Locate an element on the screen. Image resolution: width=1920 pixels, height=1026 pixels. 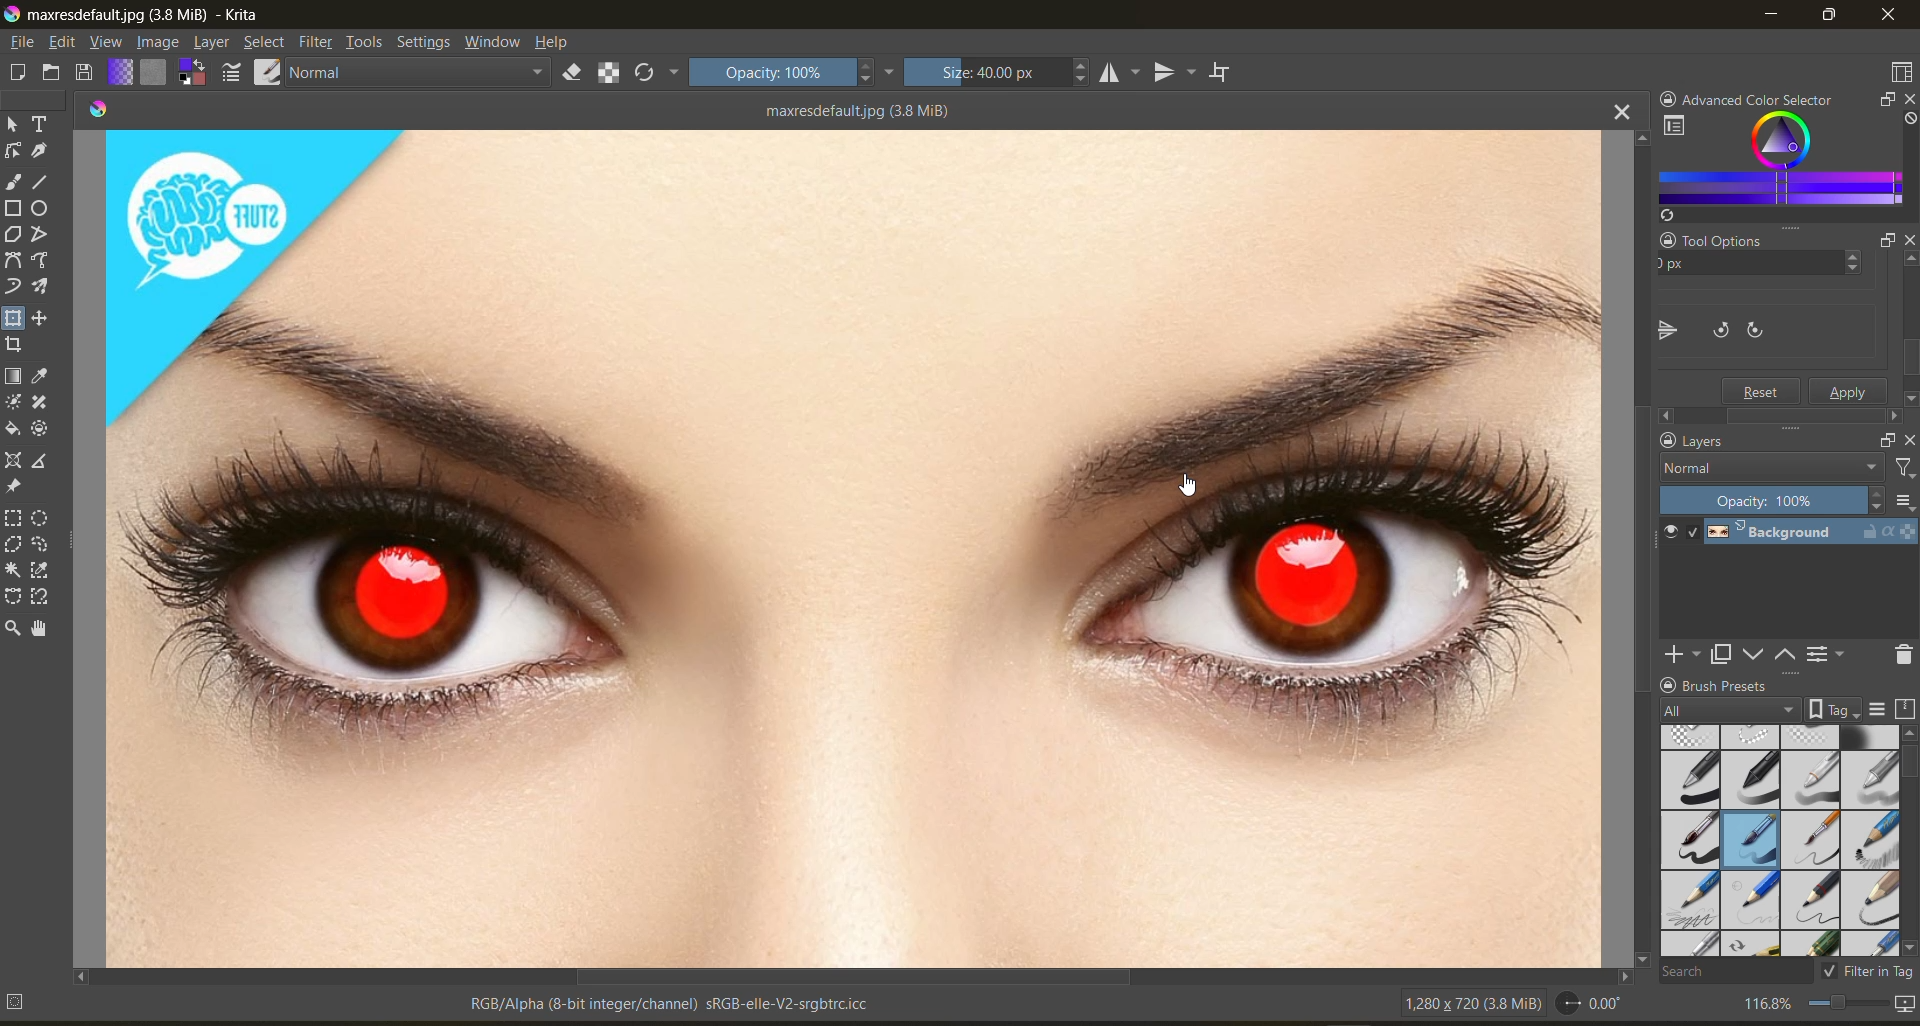
search is located at coordinates (1744, 973).